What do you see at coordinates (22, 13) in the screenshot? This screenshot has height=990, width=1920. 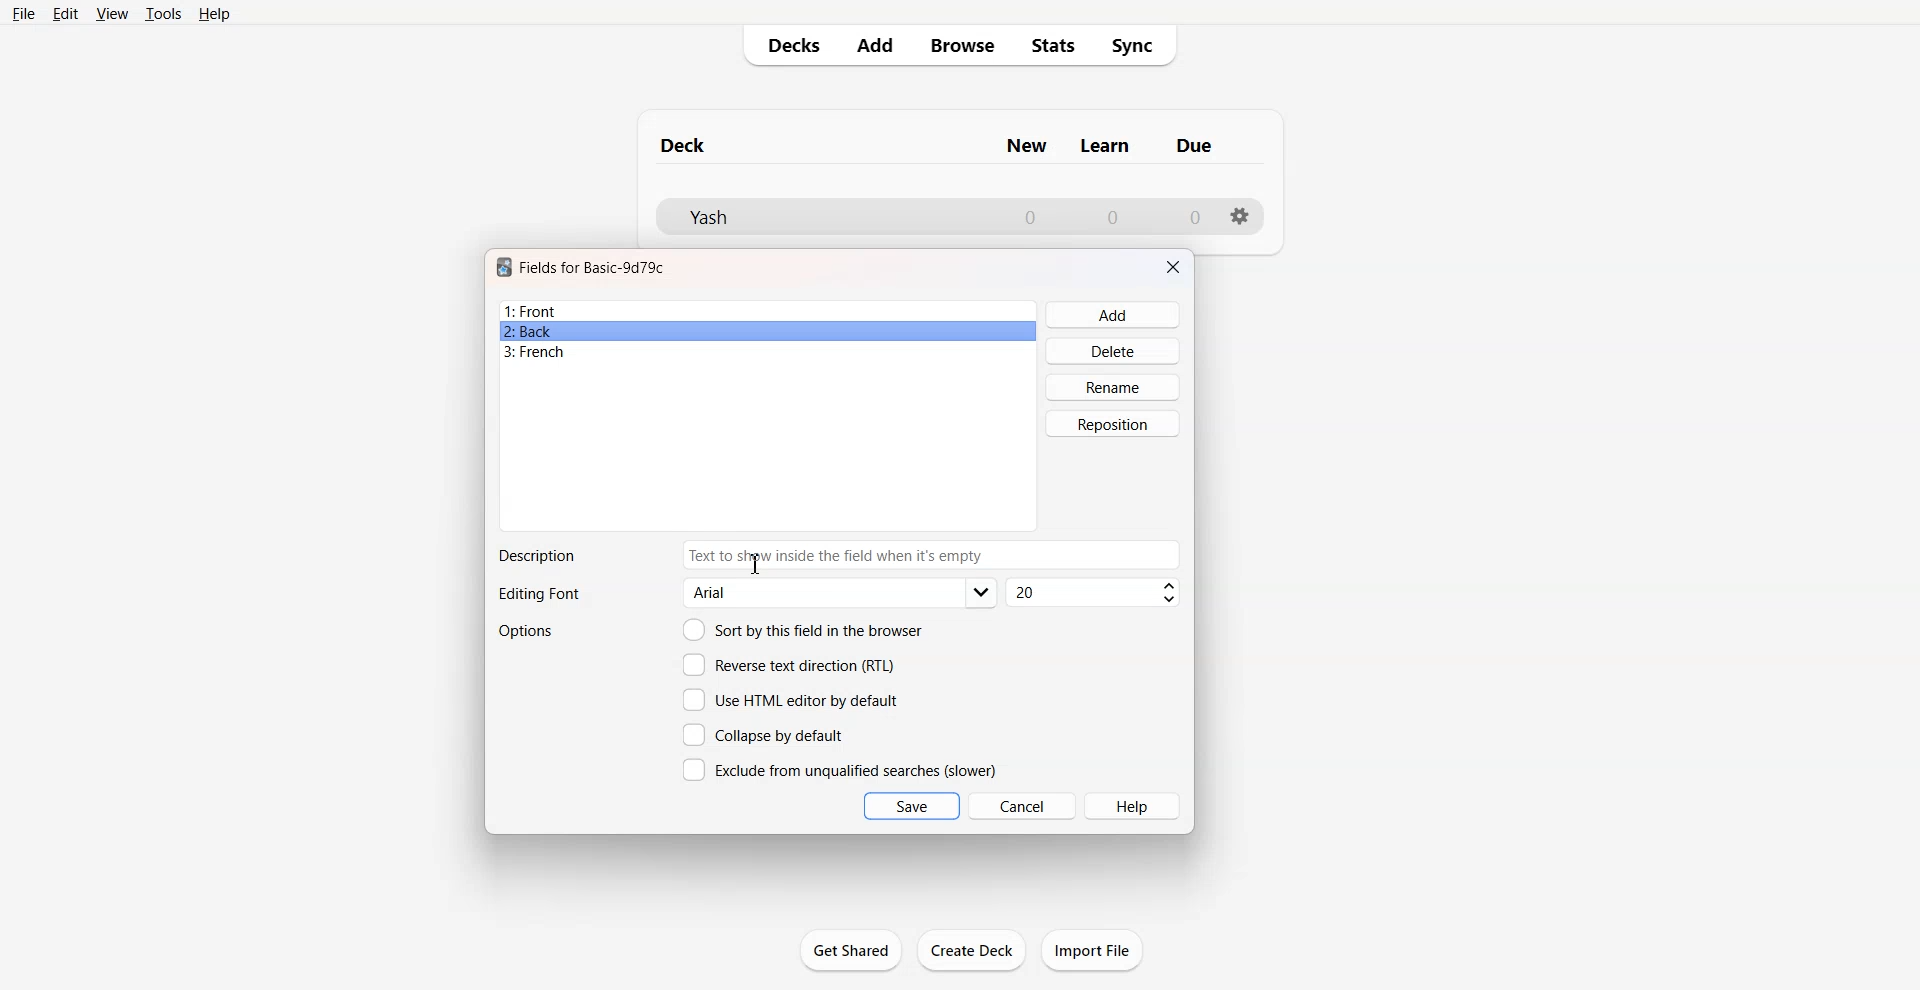 I see `File` at bounding box center [22, 13].